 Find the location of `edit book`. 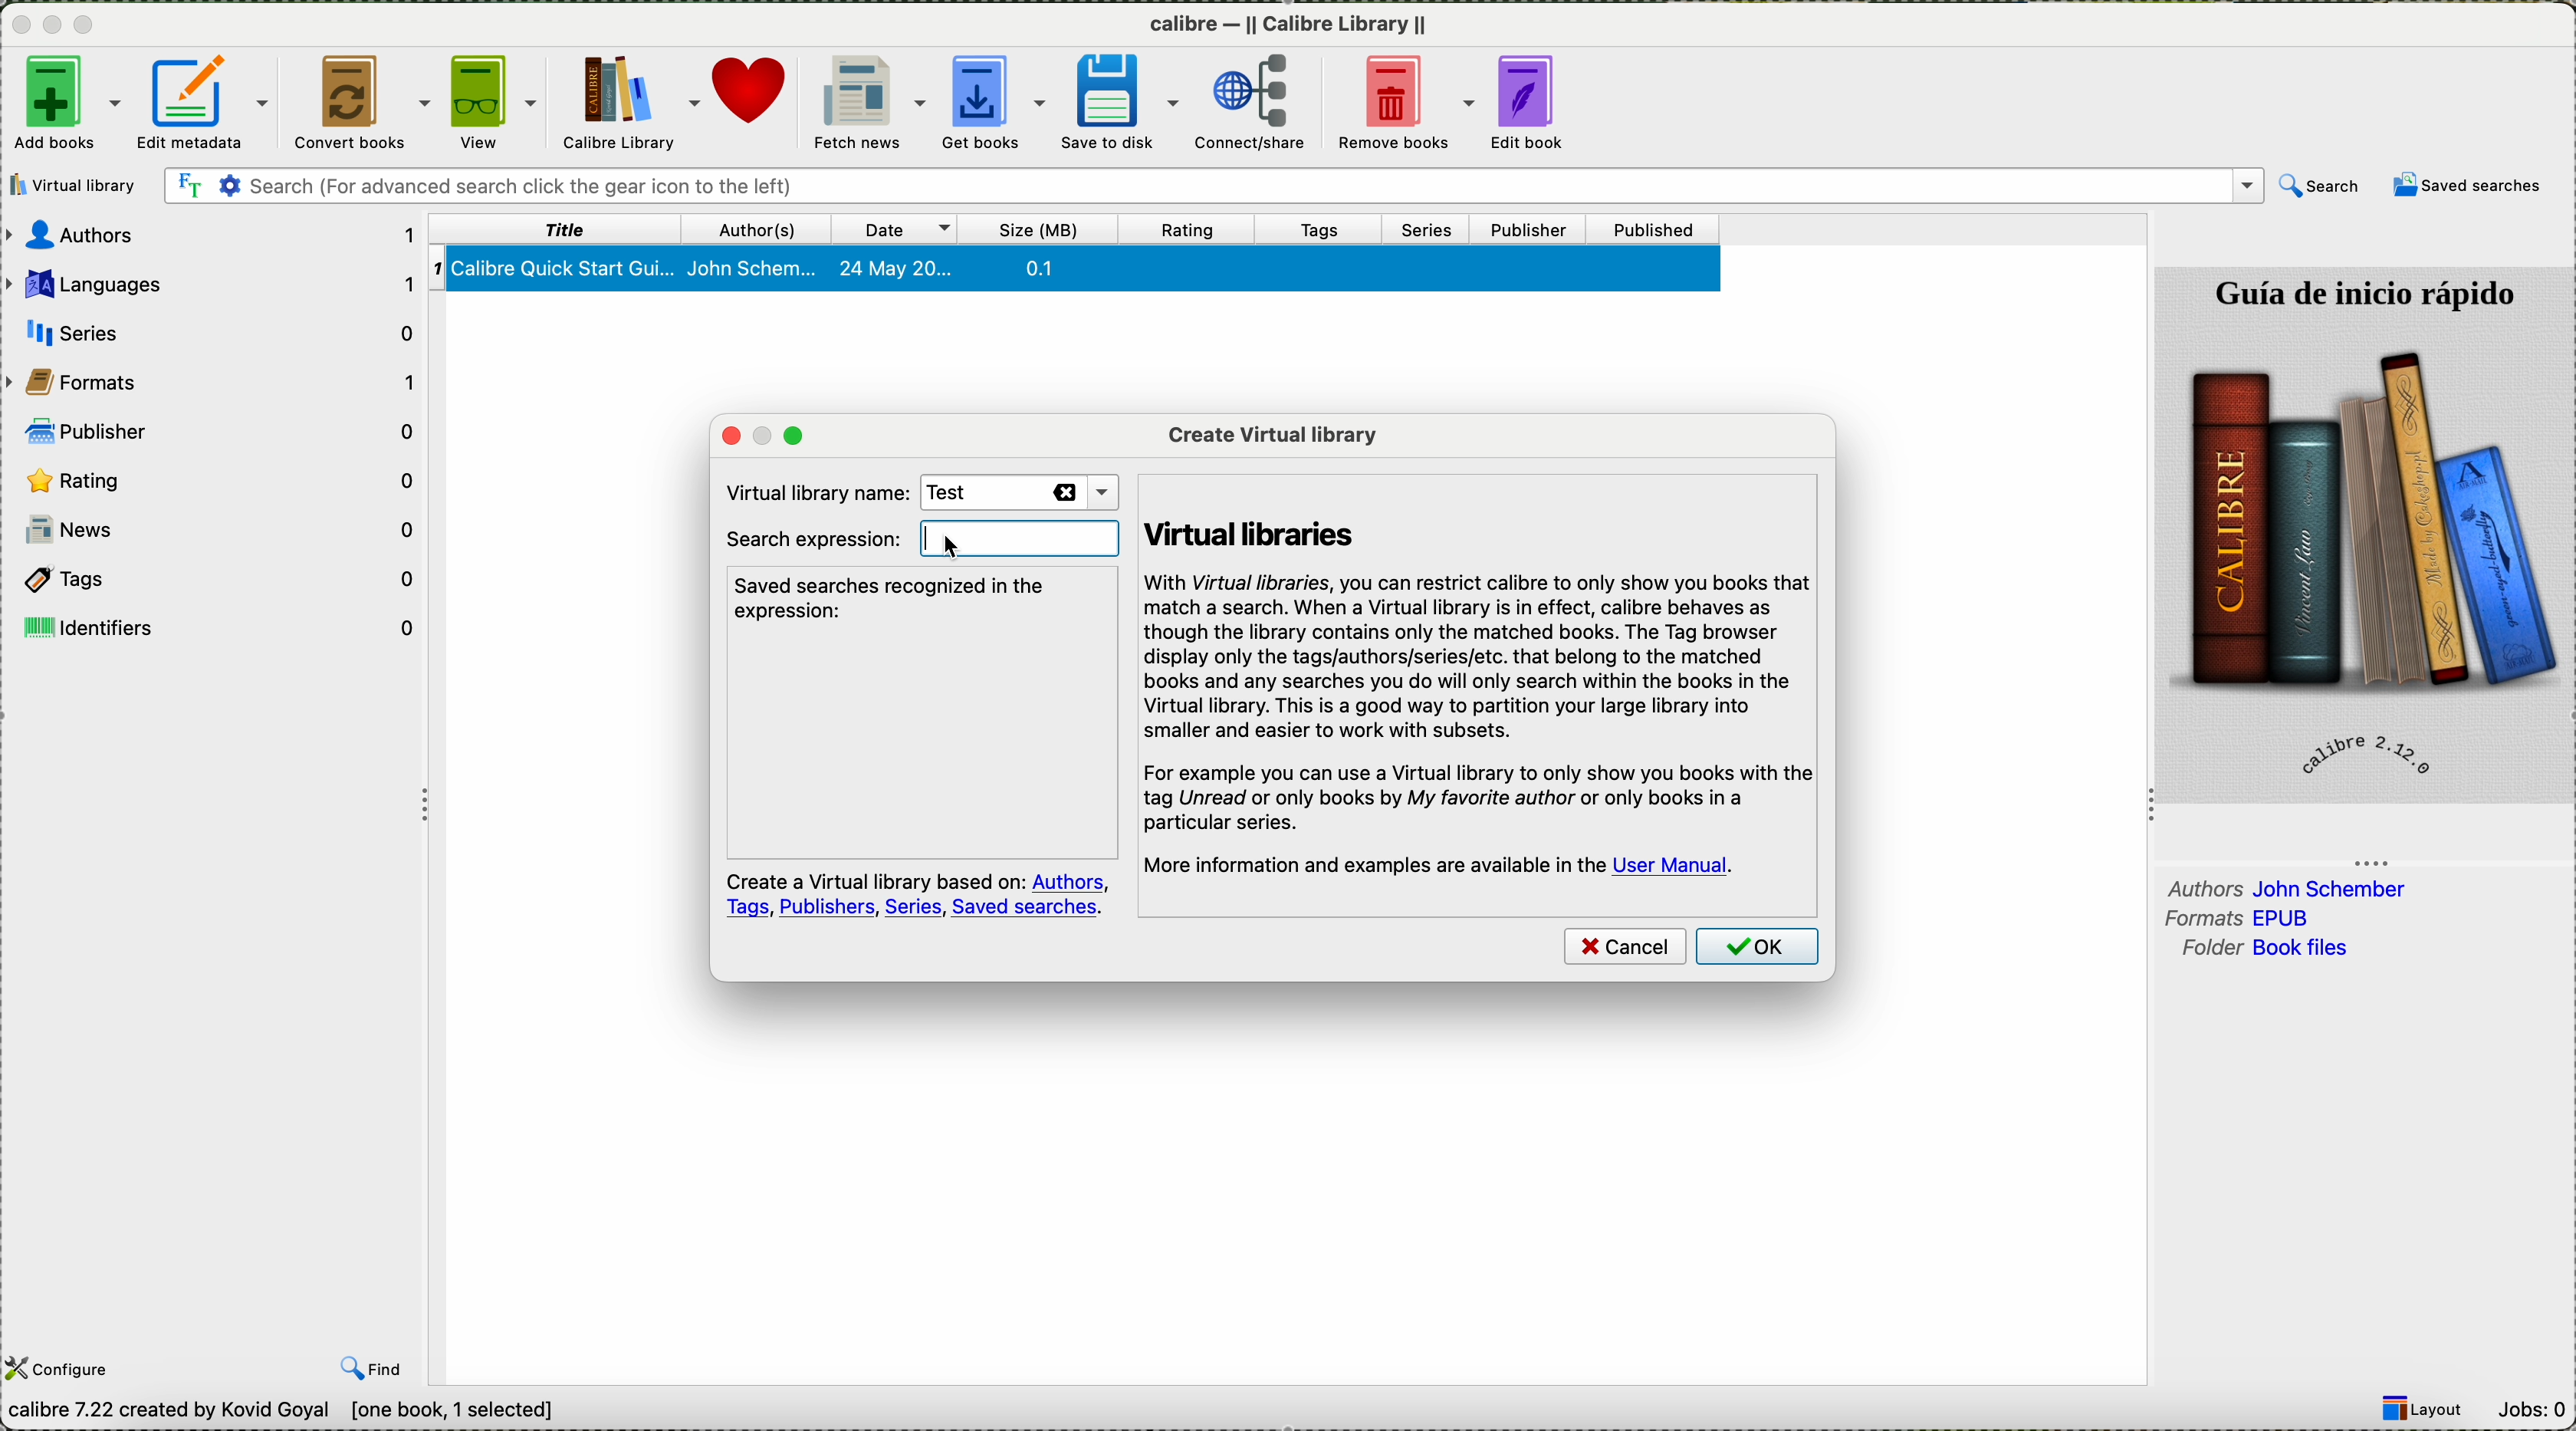

edit book is located at coordinates (1539, 103).